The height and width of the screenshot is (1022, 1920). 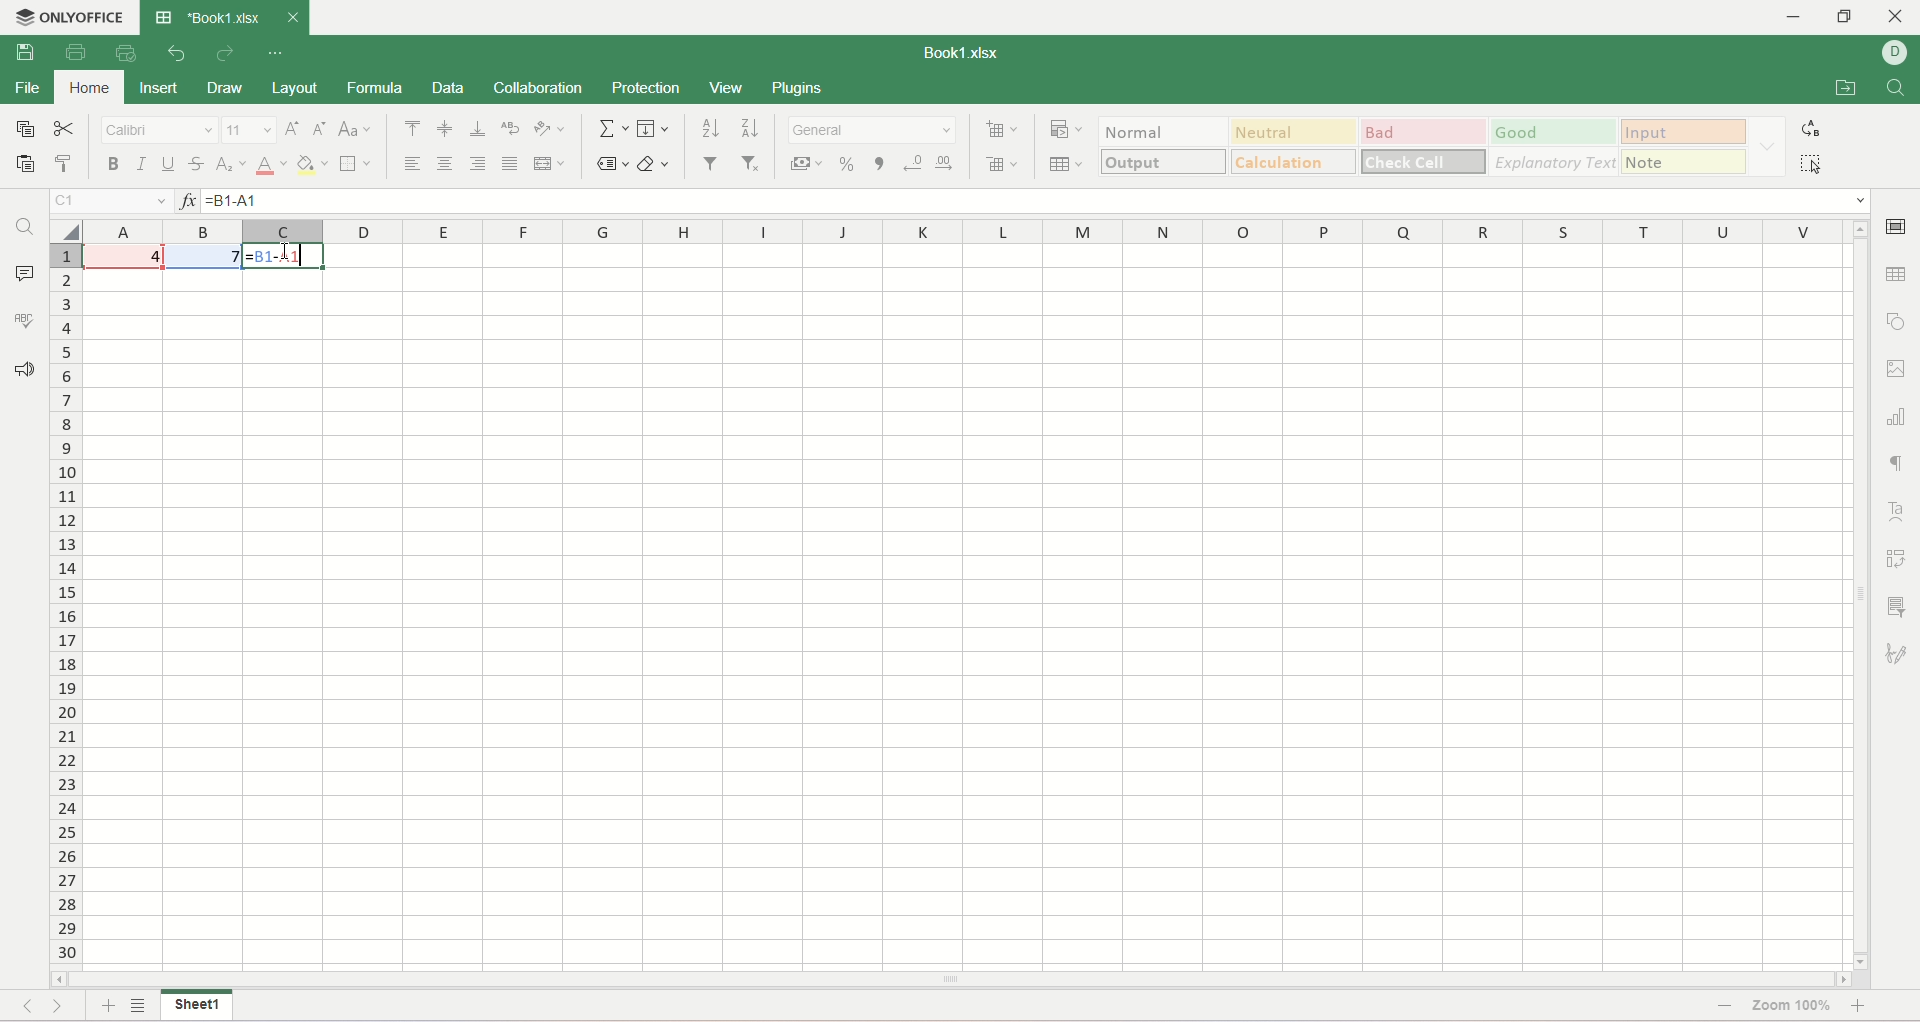 I want to click on zoom out, so click(x=1720, y=1007).